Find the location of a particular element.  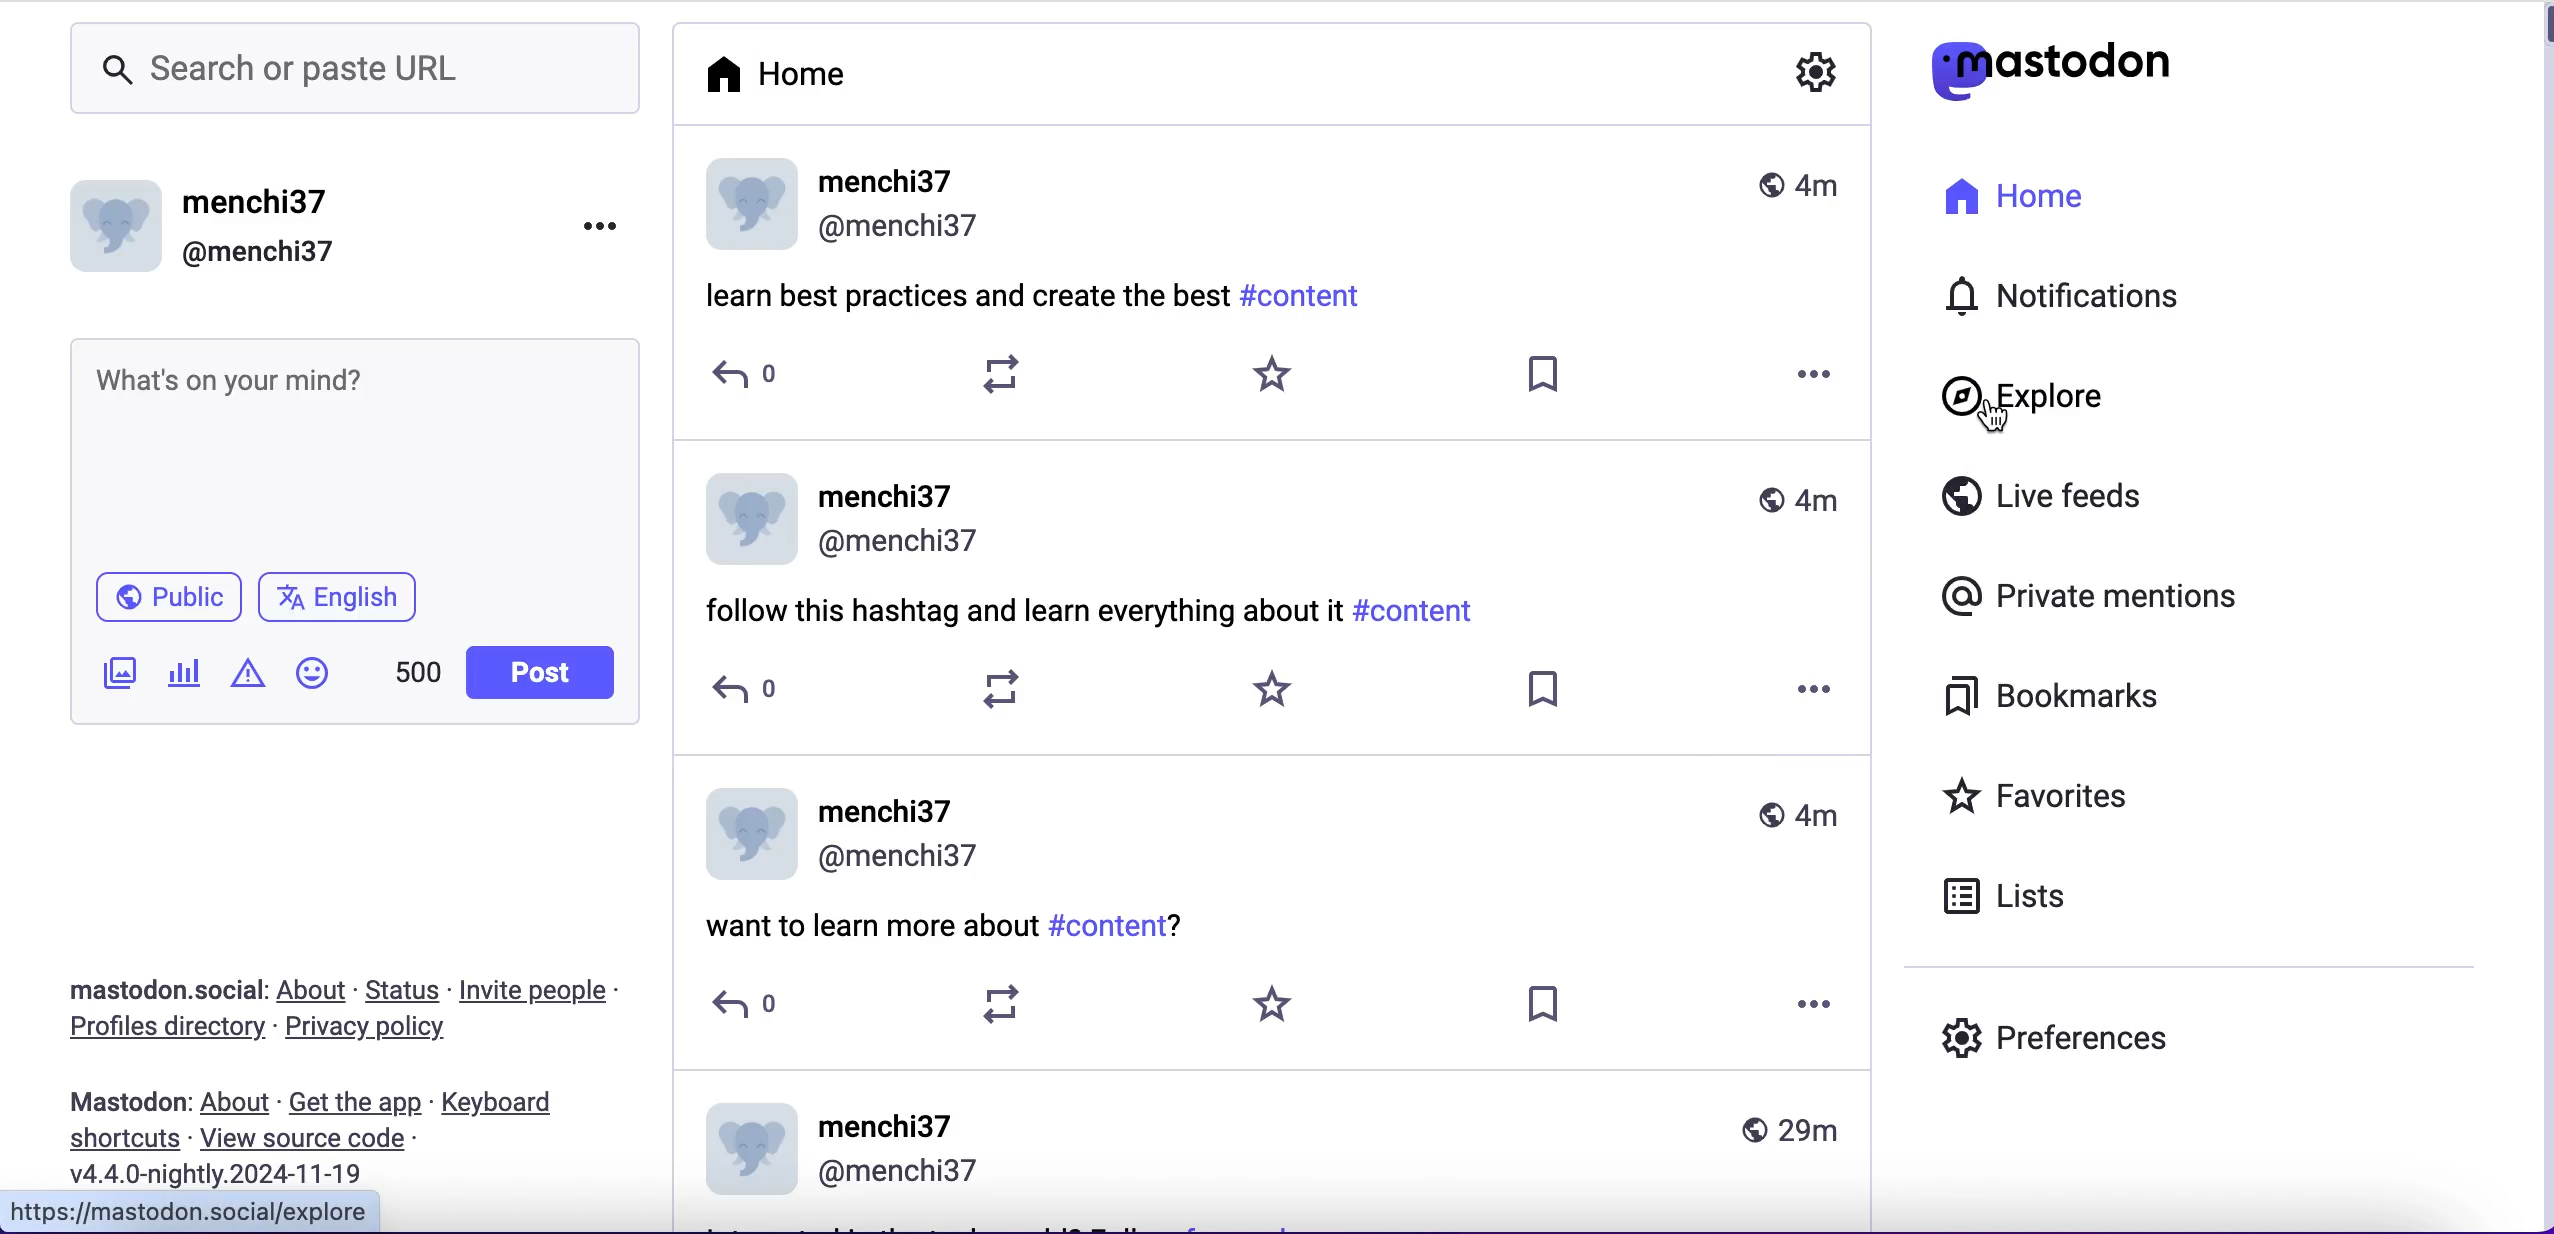

post is located at coordinates (541, 673).